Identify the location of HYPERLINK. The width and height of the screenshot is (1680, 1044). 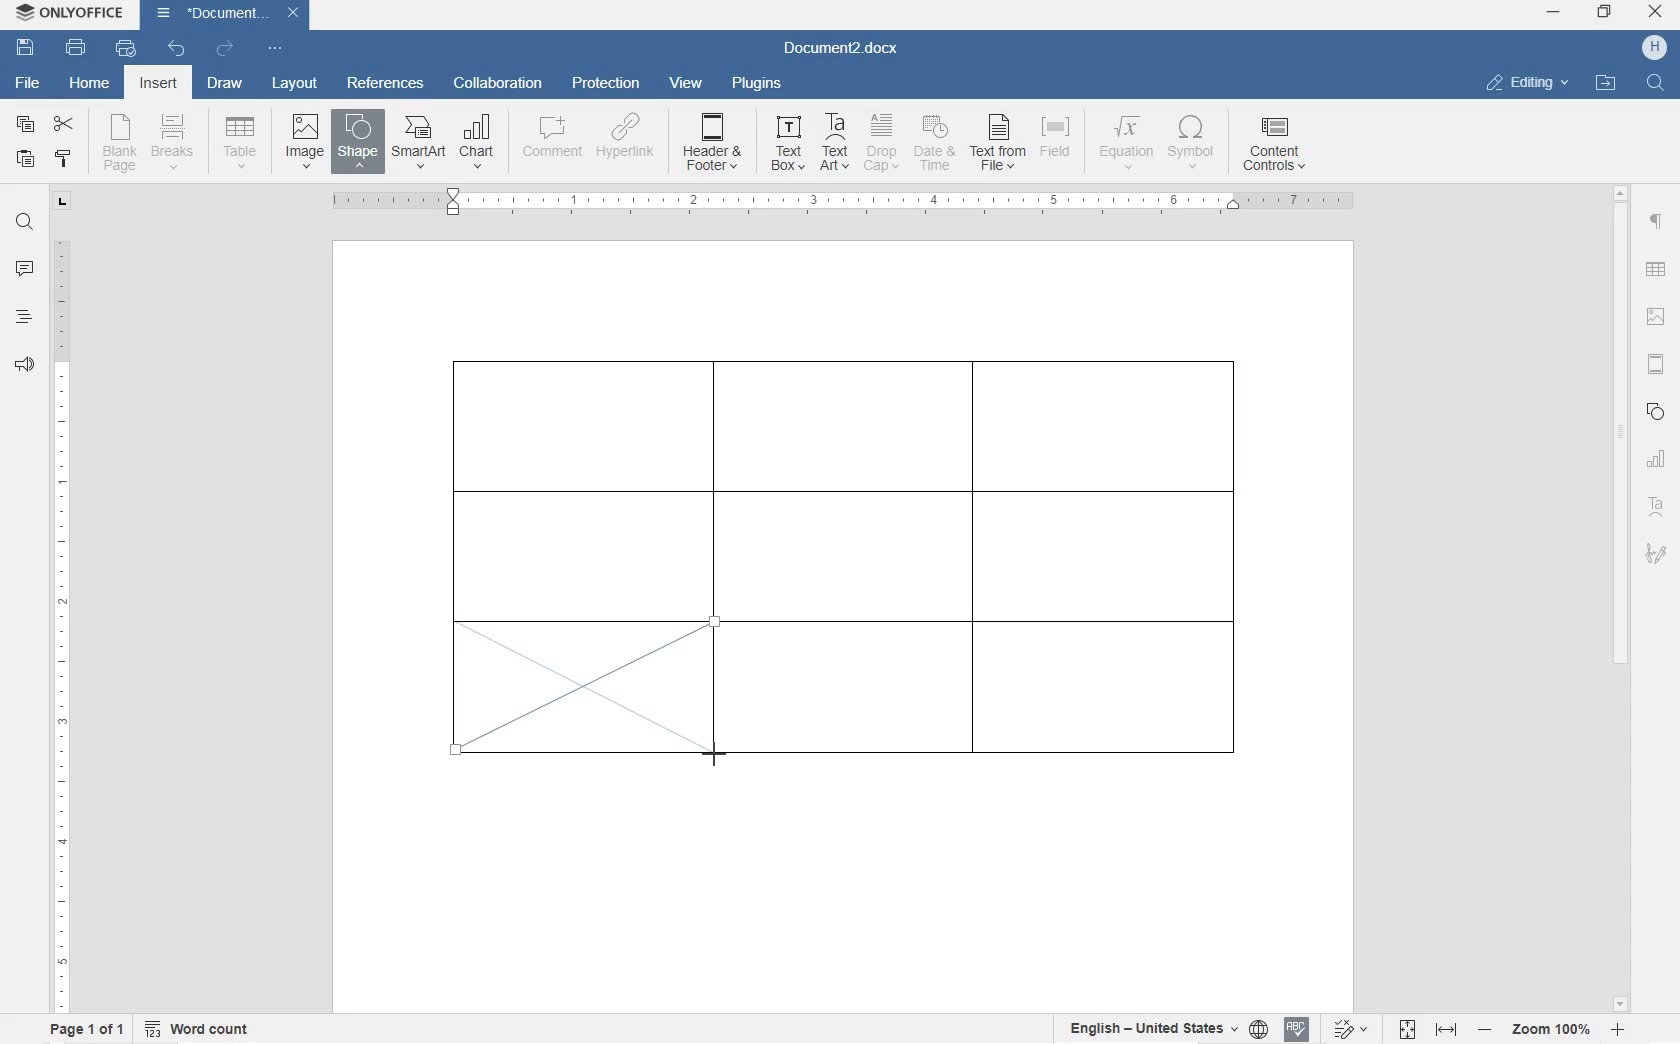
(626, 143).